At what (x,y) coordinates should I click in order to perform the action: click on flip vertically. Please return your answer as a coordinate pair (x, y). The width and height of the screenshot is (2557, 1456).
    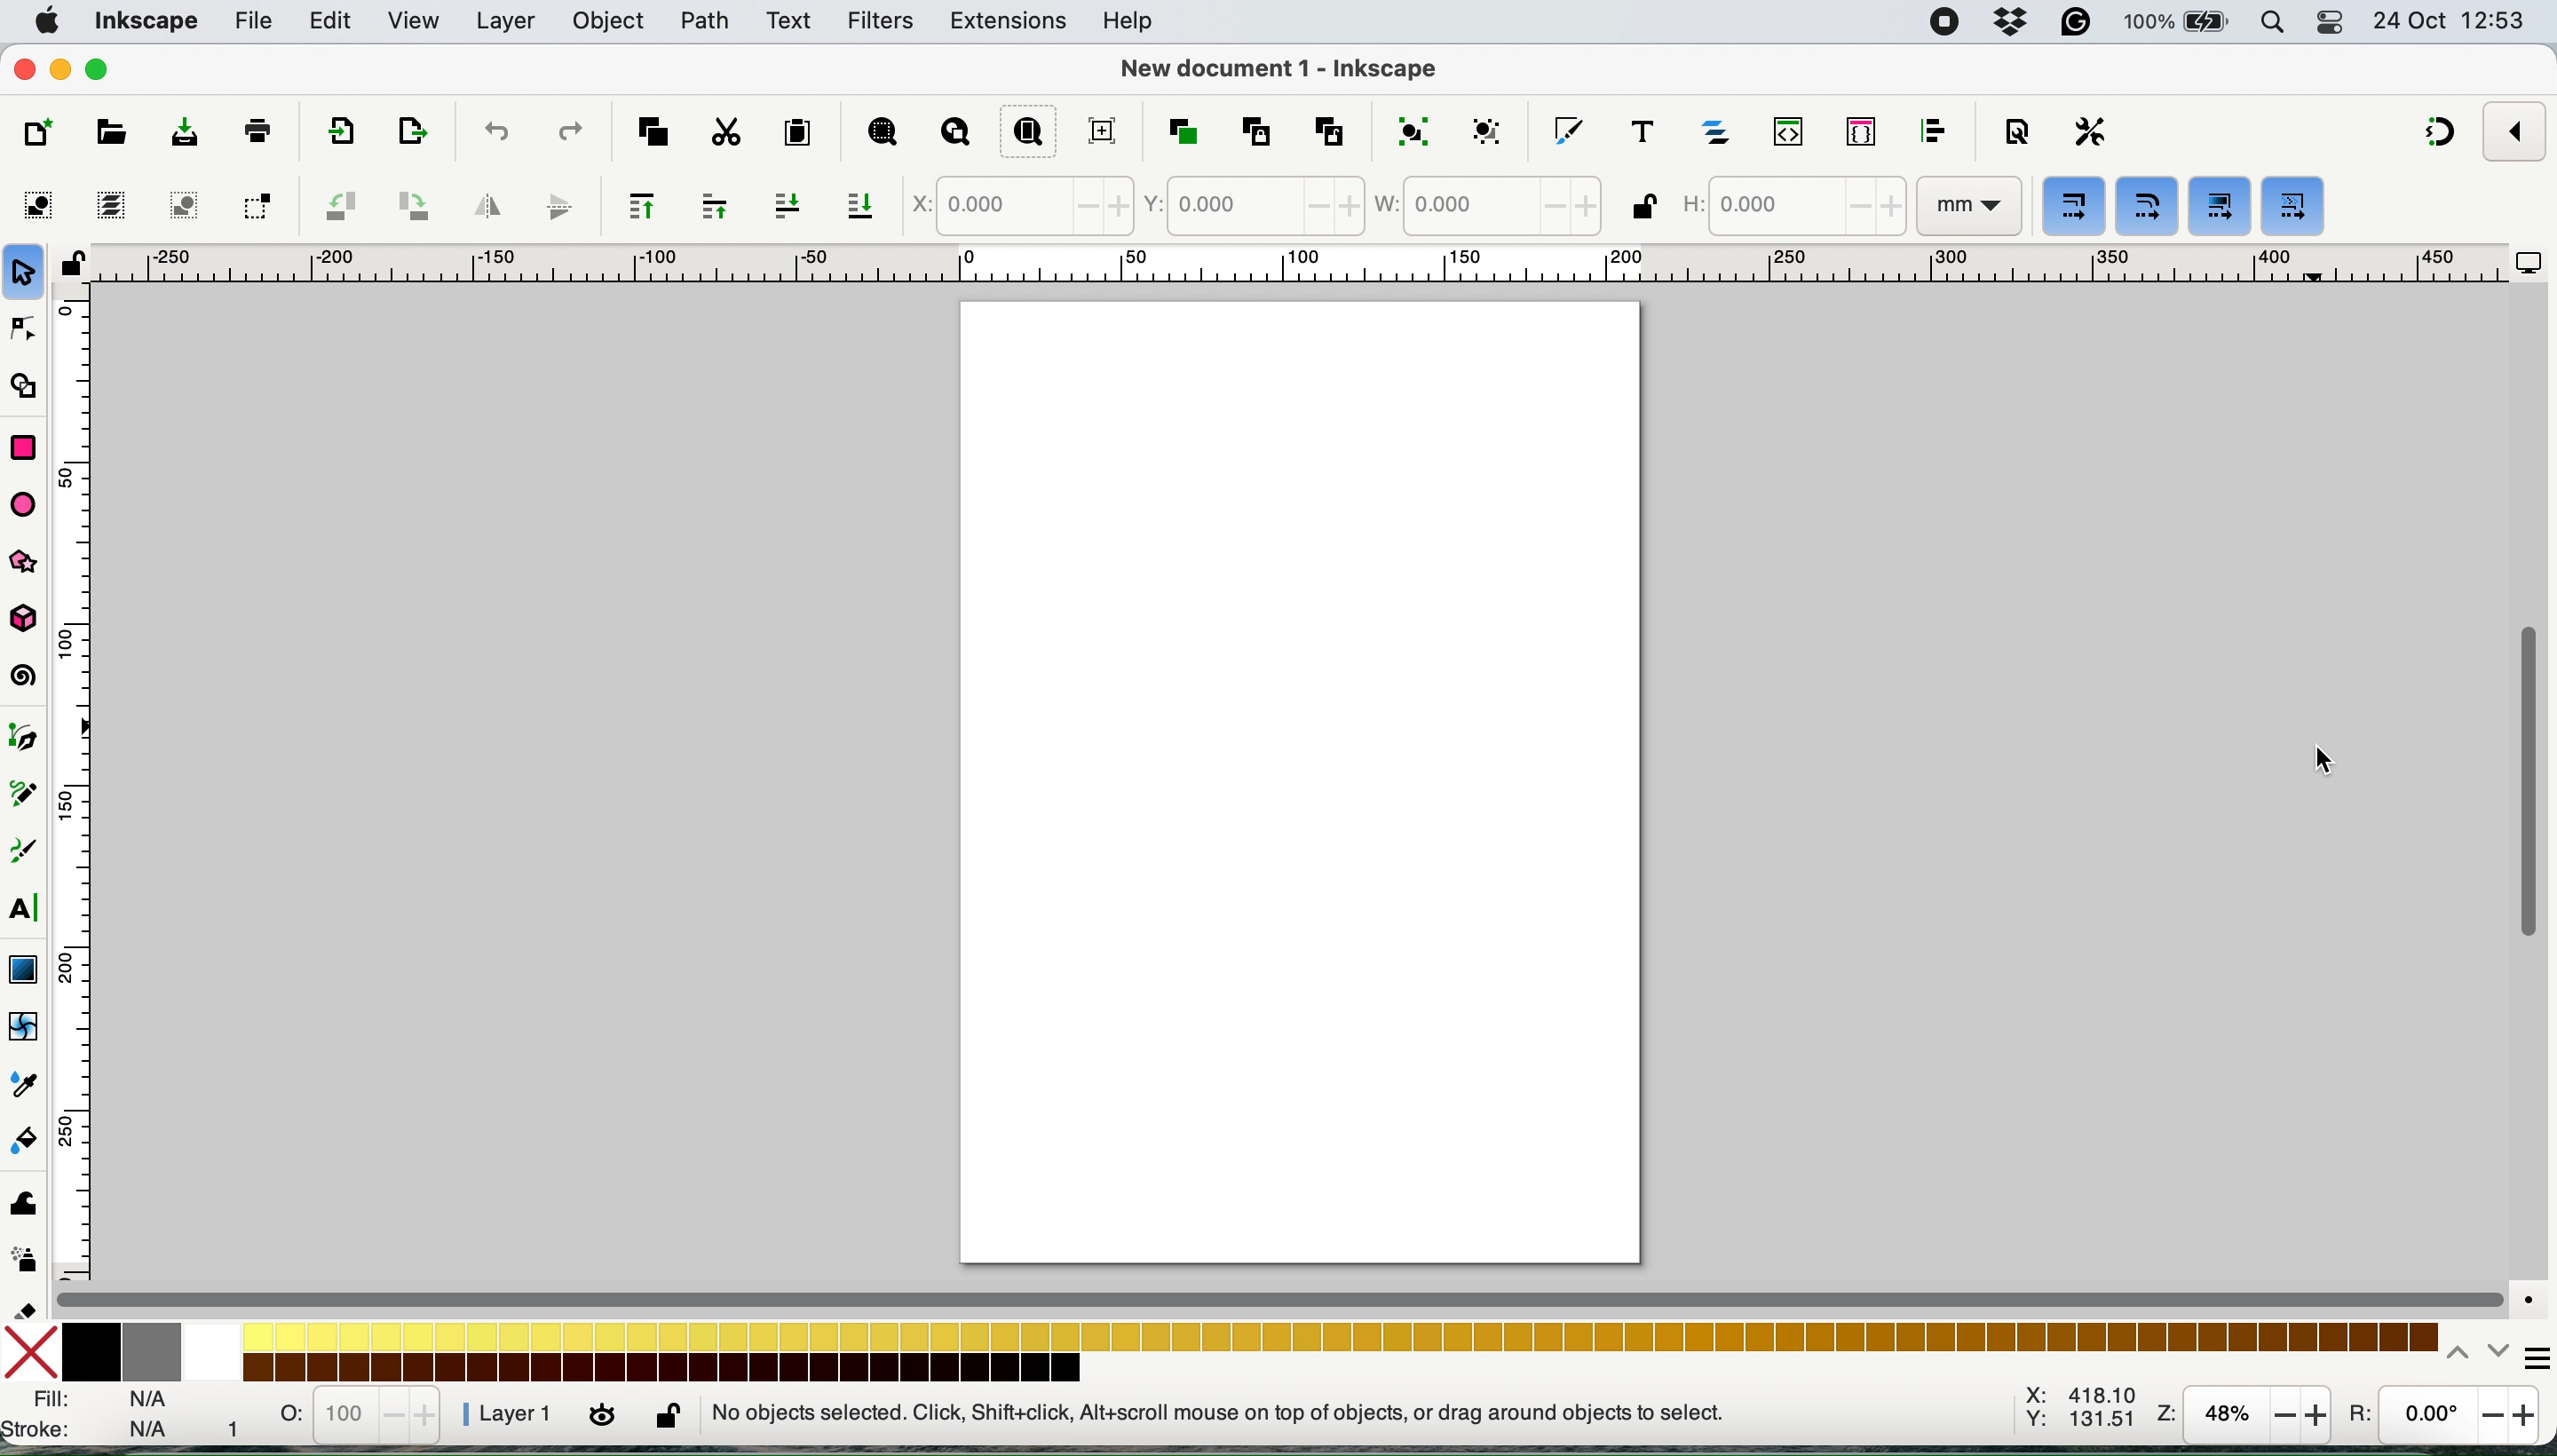
    Looking at the image, I should click on (560, 206).